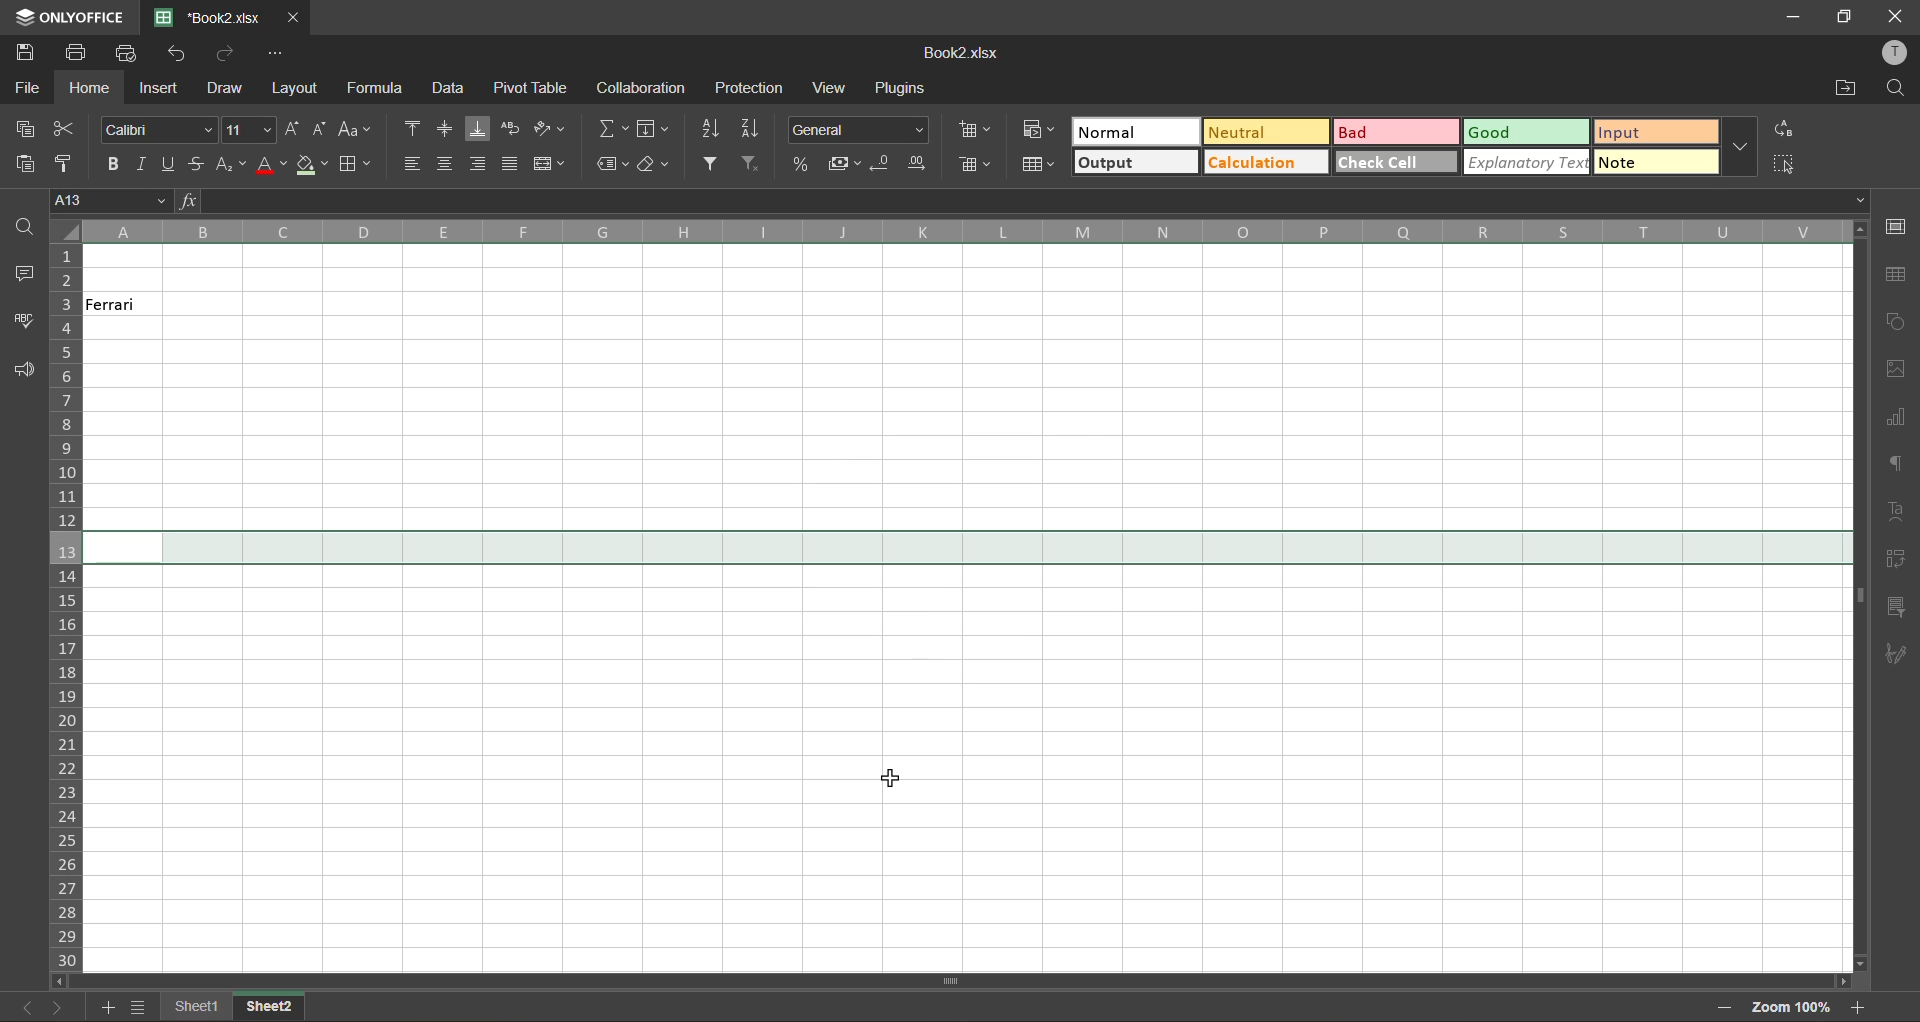  Describe the element at coordinates (29, 88) in the screenshot. I see `file` at that location.